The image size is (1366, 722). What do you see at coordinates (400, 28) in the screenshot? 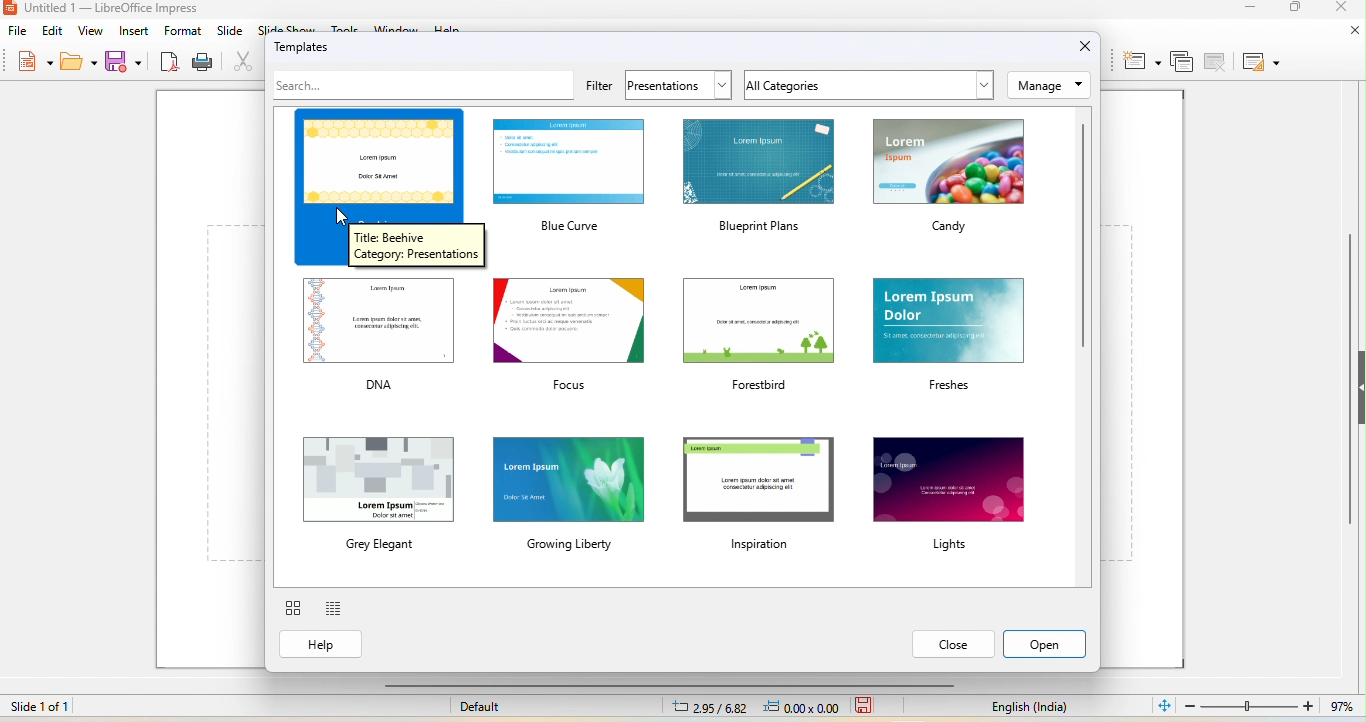
I see `window` at bounding box center [400, 28].